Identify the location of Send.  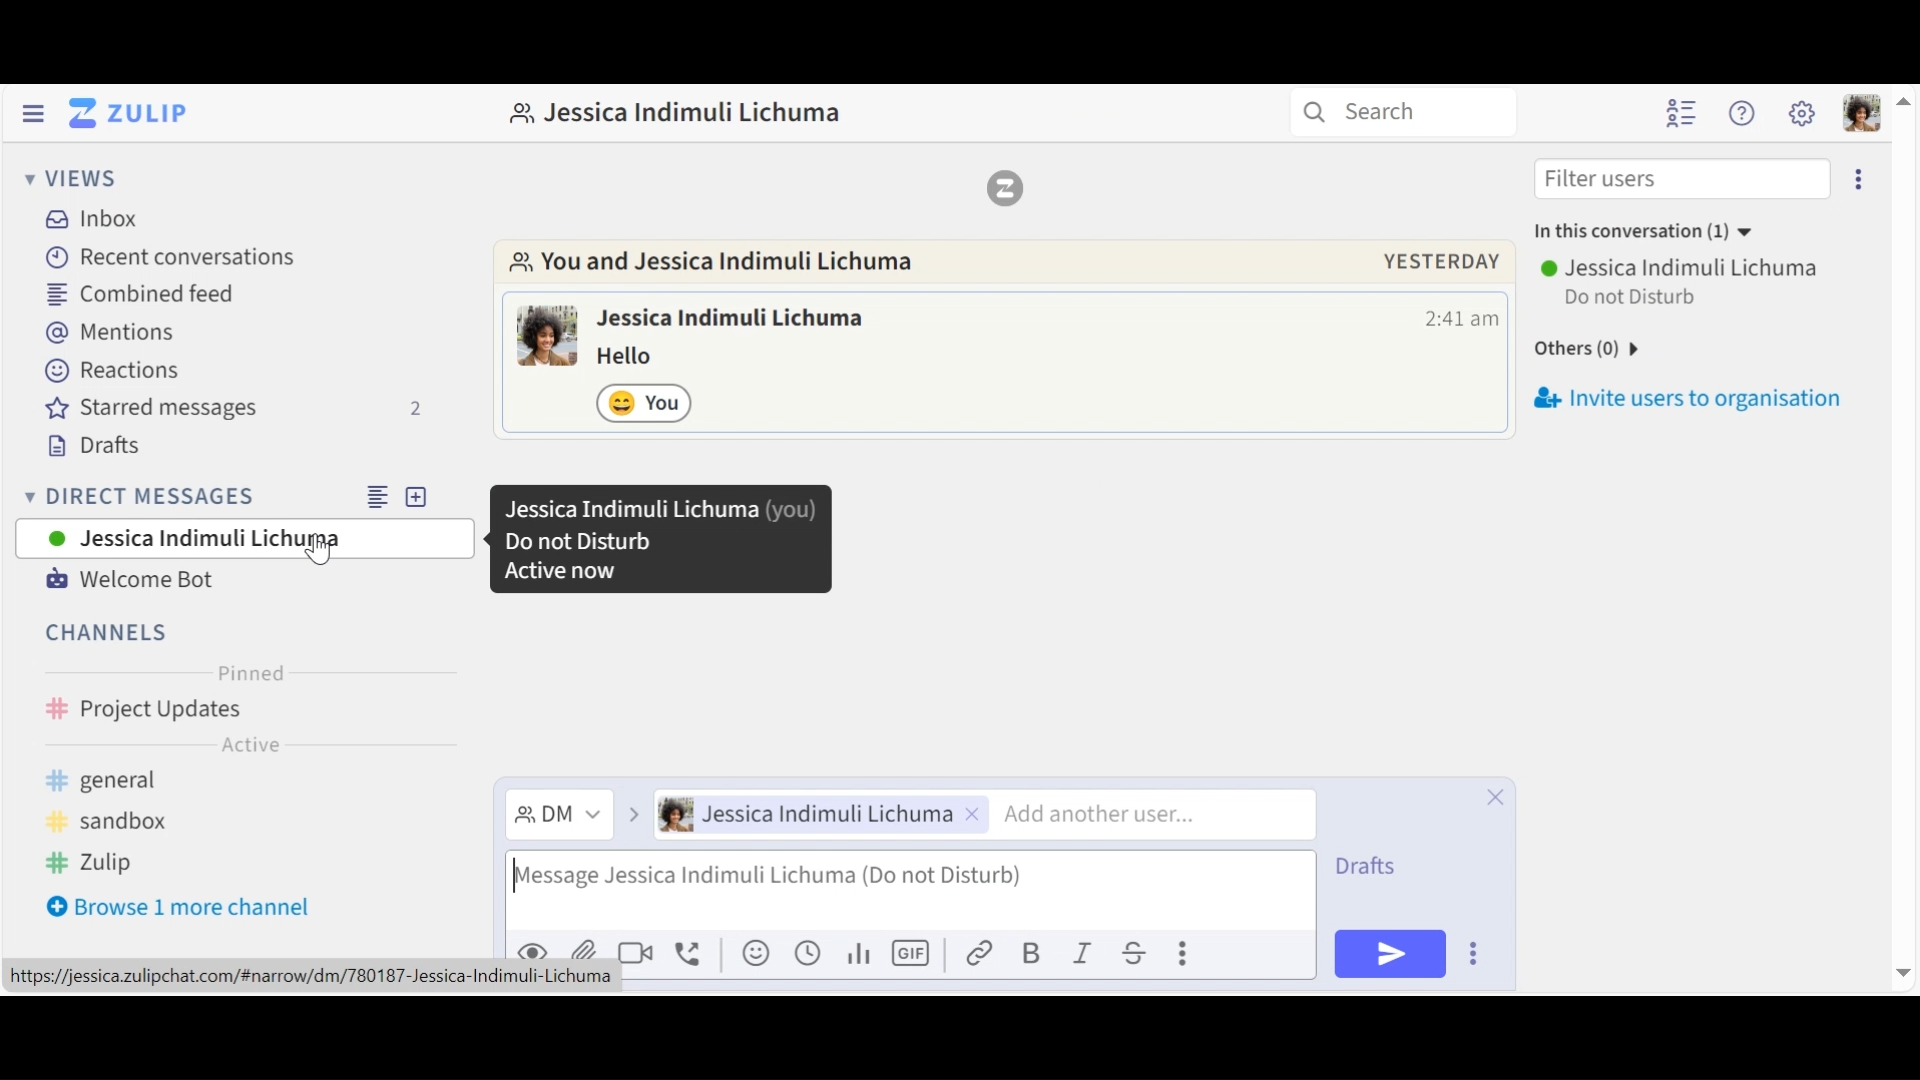
(1389, 954).